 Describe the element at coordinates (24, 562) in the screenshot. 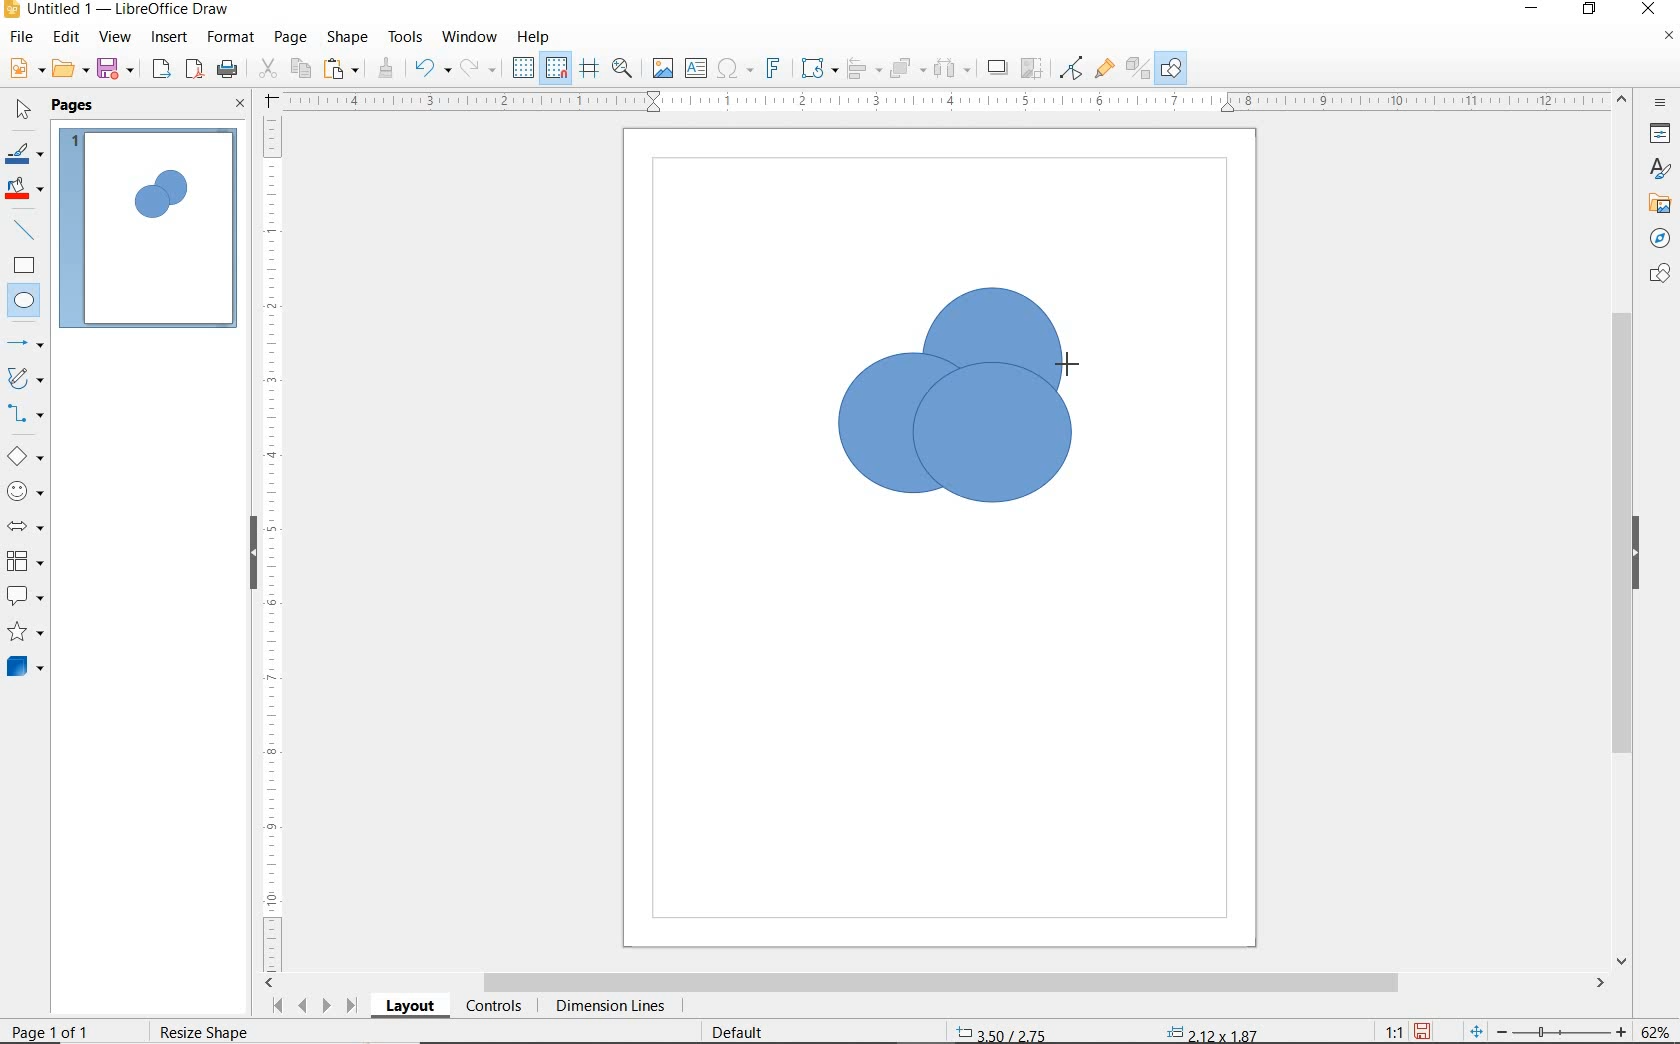

I see `FLOWCHART` at that location.